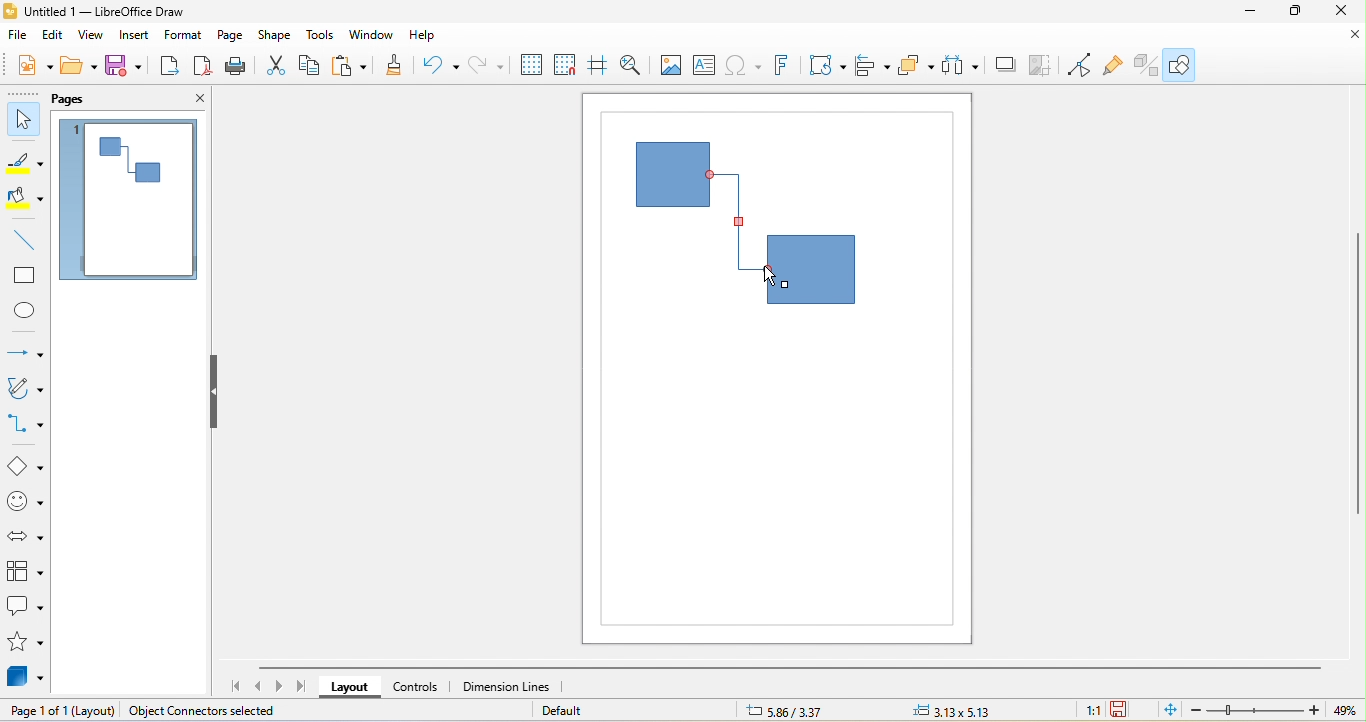 The image size is (1366, 722). What do you see at coordinates (1150, 65) in the screenshot?
I see `extrusion` at bounding box center [1150, 65].